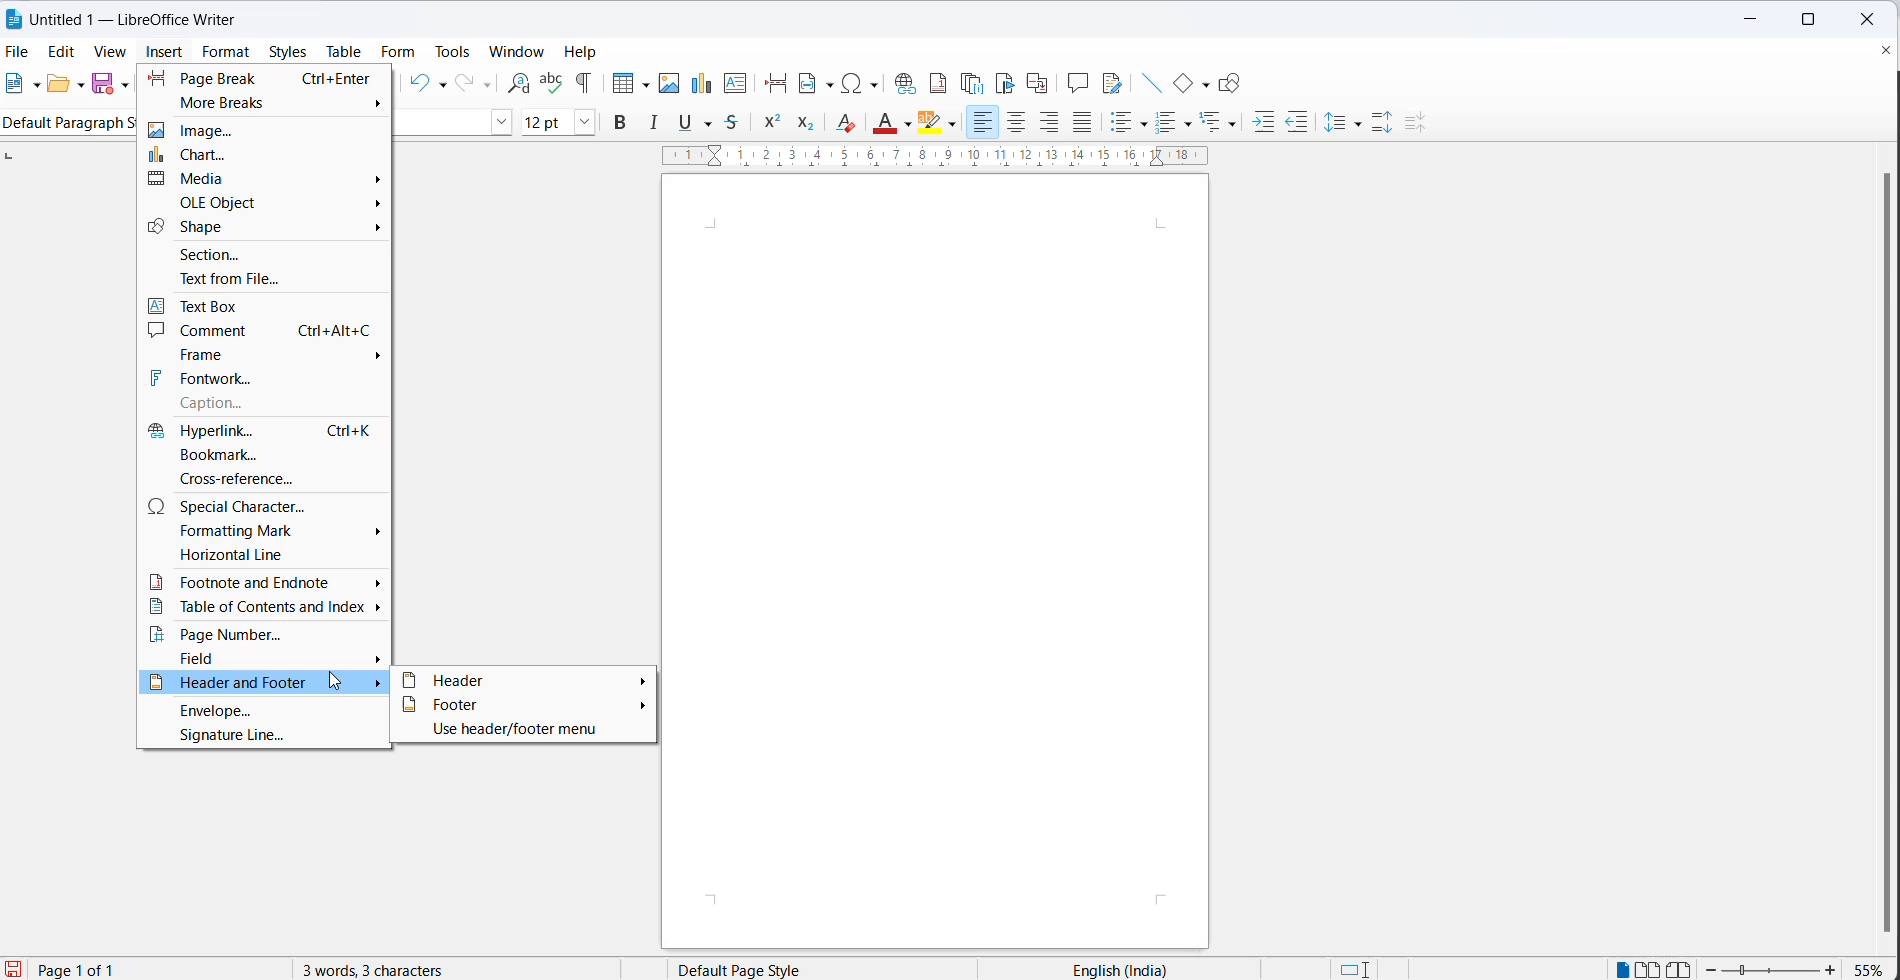 The image size is (1900, 980). Describe the element at coordinates (102, 84) in the screenshot. I see `save` at that location.